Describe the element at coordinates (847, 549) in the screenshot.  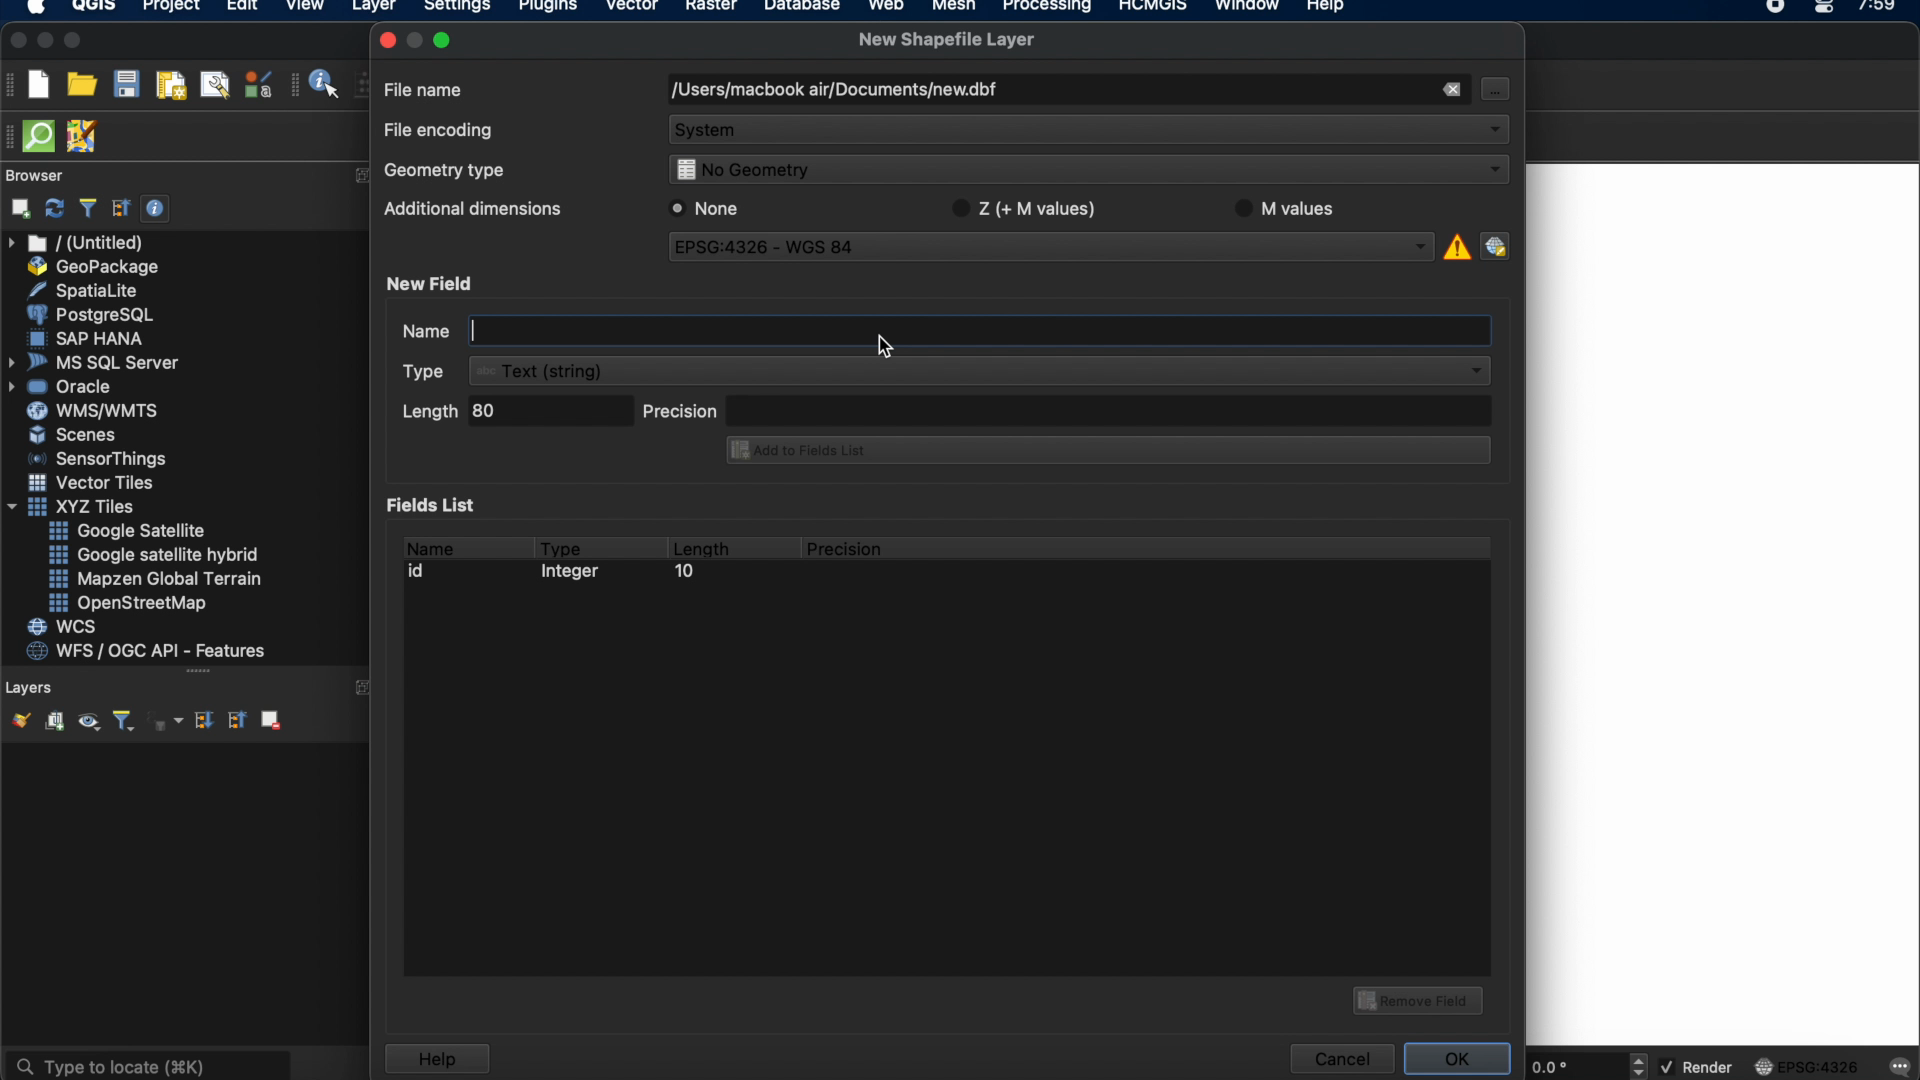
I see `precision` at that location.